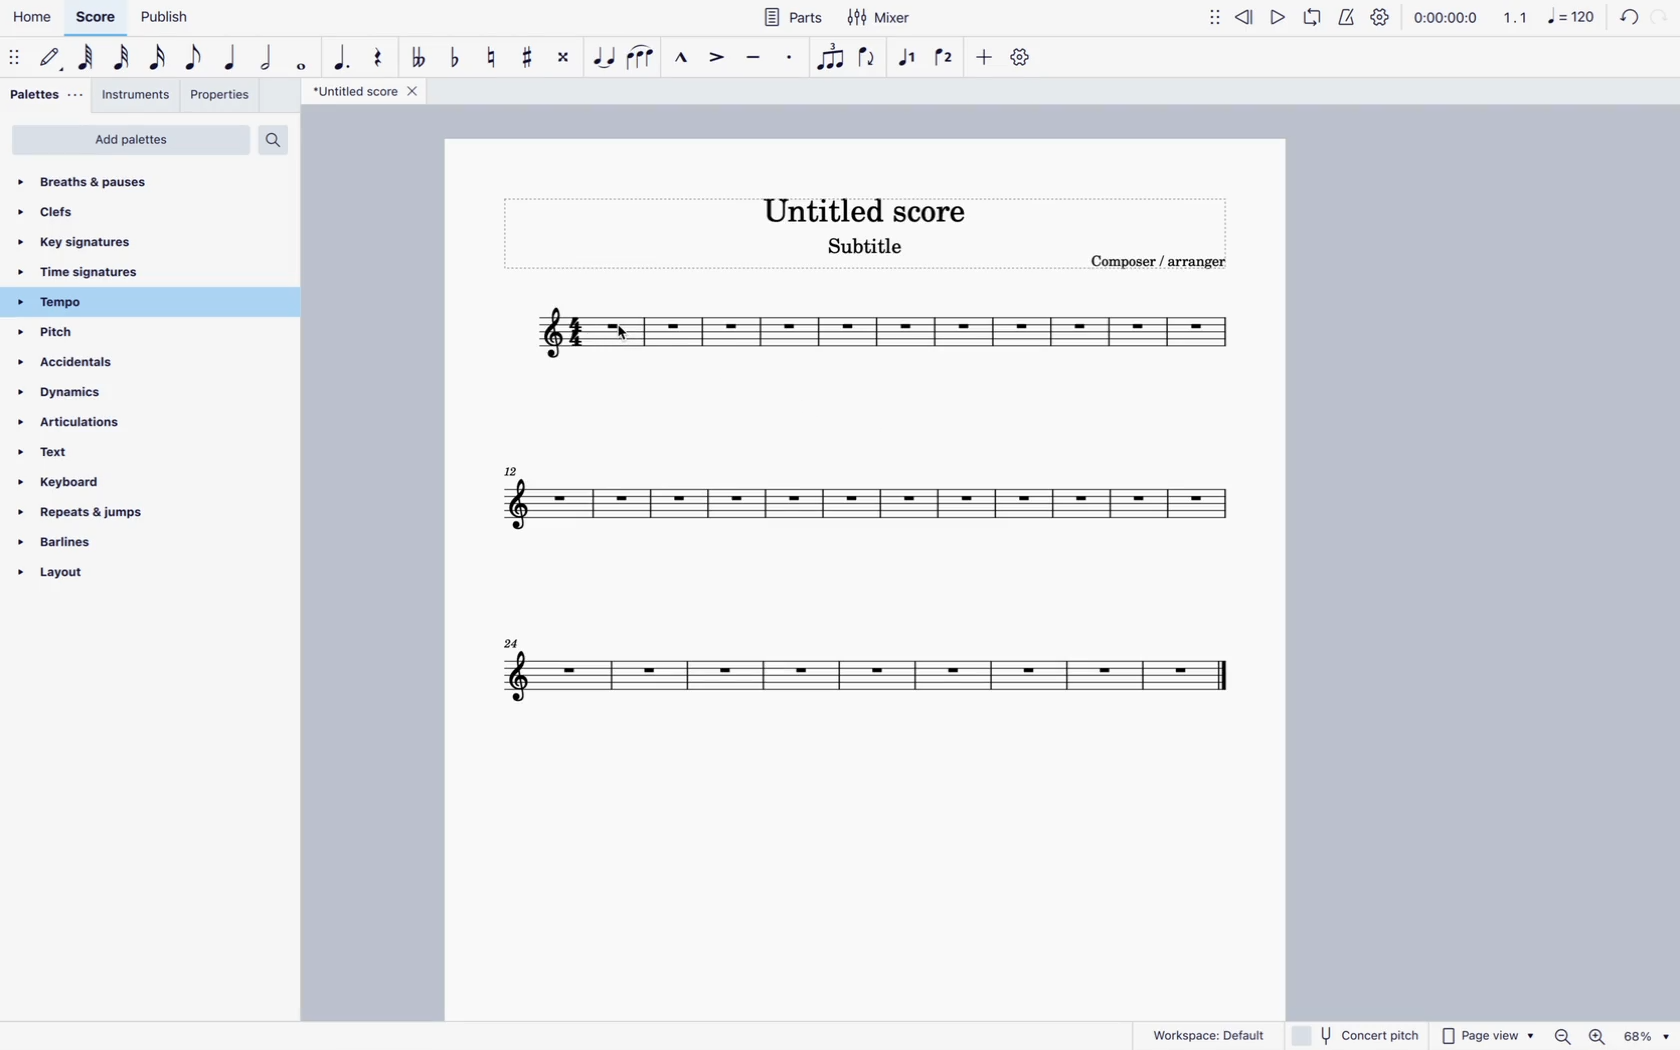  I want to click on , so click(1650, 1036).